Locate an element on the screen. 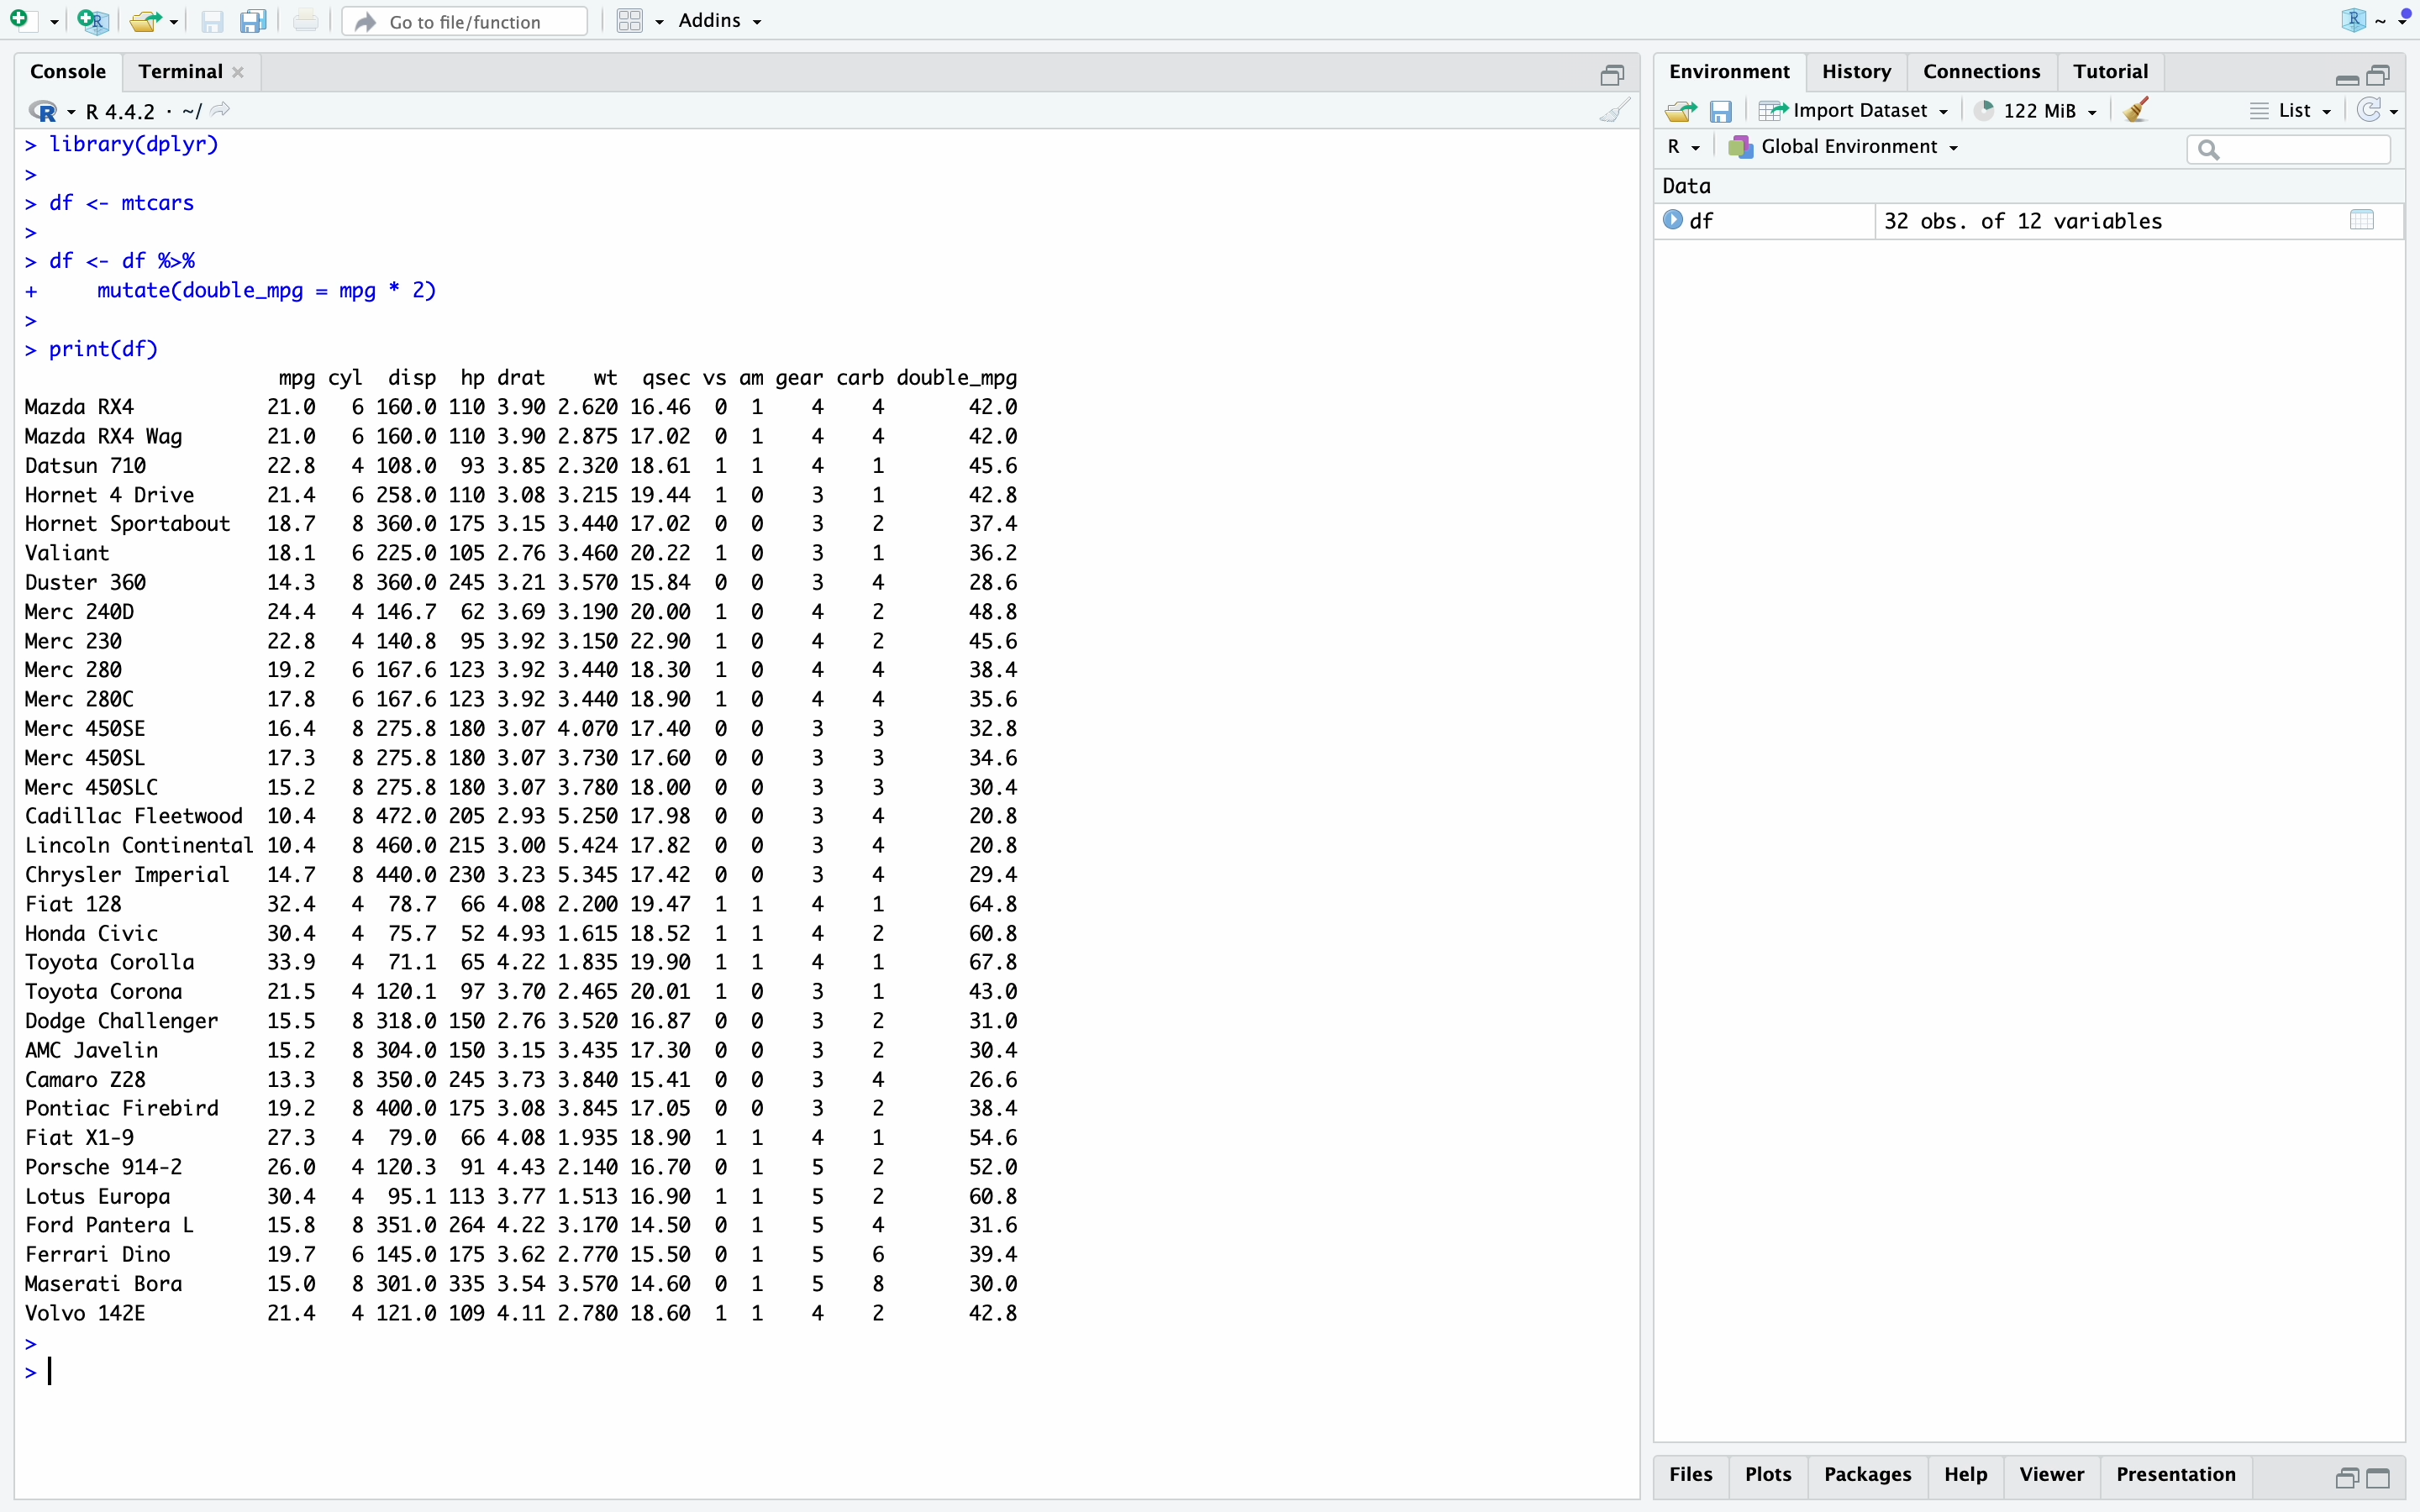 This screenshot has width=2420, height=1512. presentation is located at coordinates (2177, 1476).